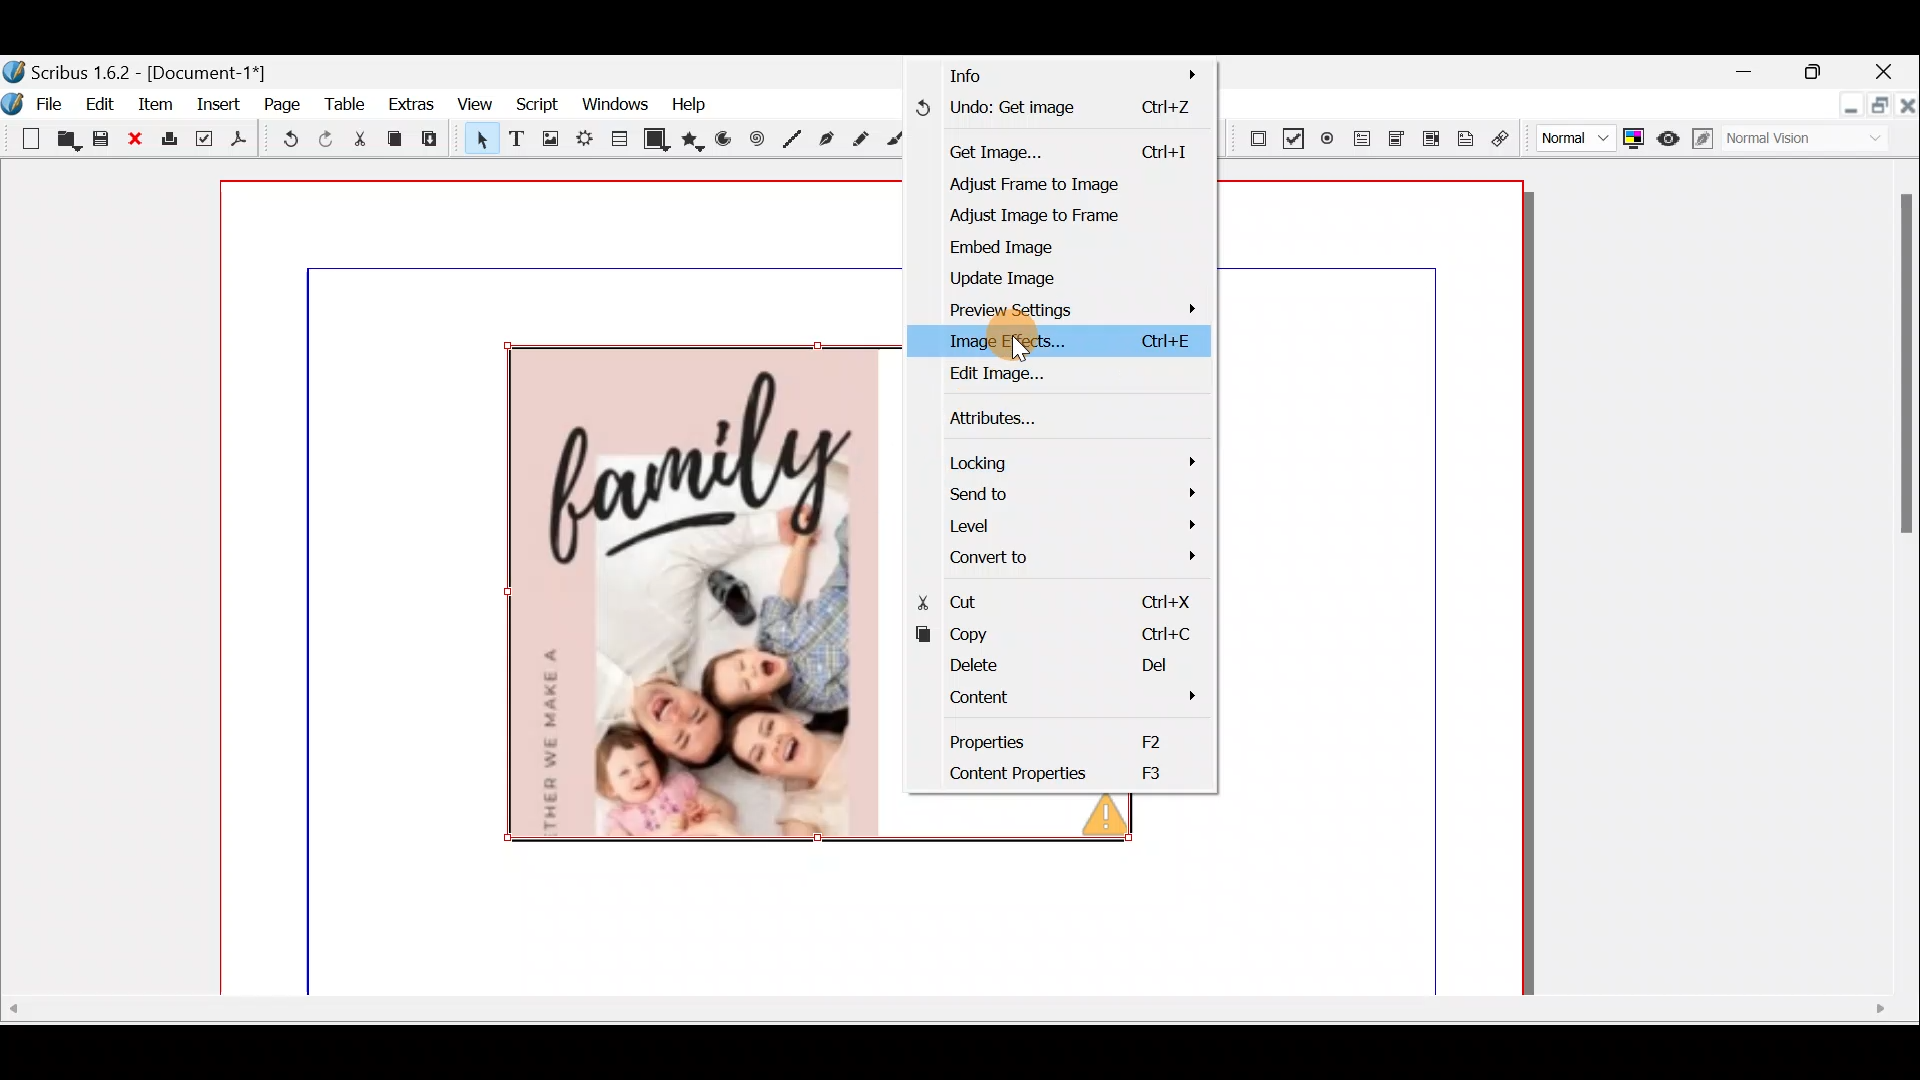 This screenshot has height=1080, width=1920. What do you see at coordinates (895, 142) in the screenshot?
I see `Calligraphic line` at bounding box center [895, 142].